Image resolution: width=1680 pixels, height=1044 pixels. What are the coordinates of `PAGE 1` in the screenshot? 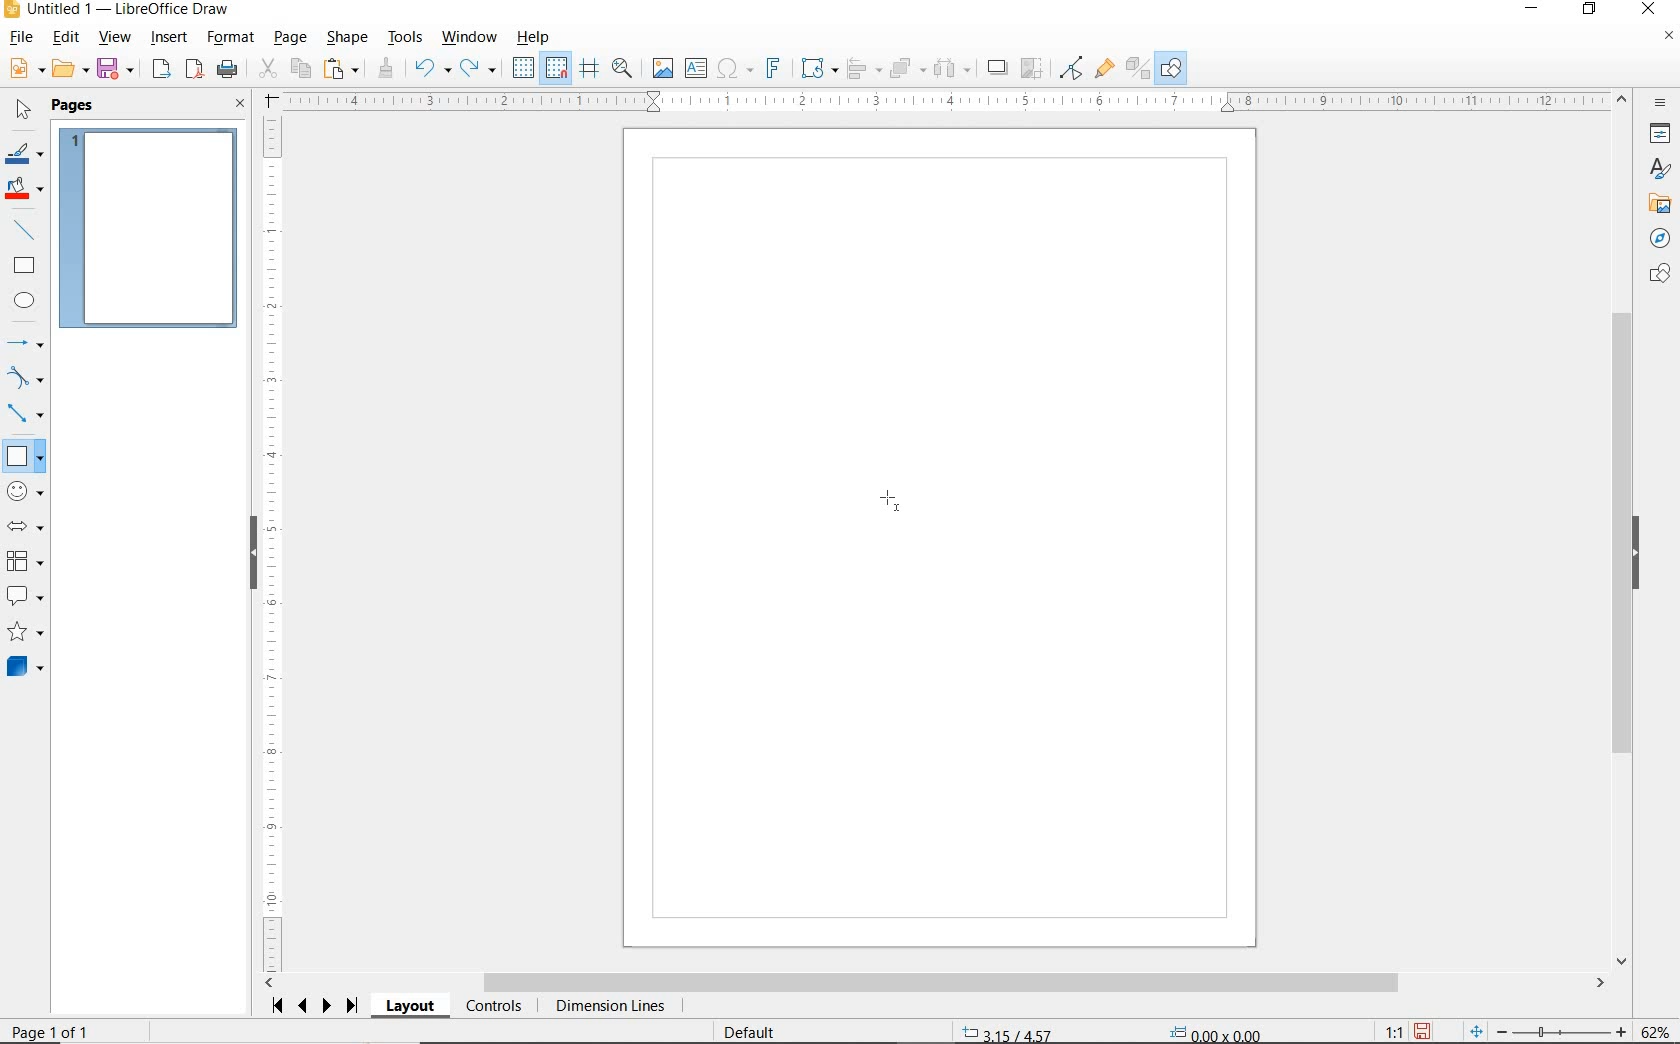 It's located at (149, 227).